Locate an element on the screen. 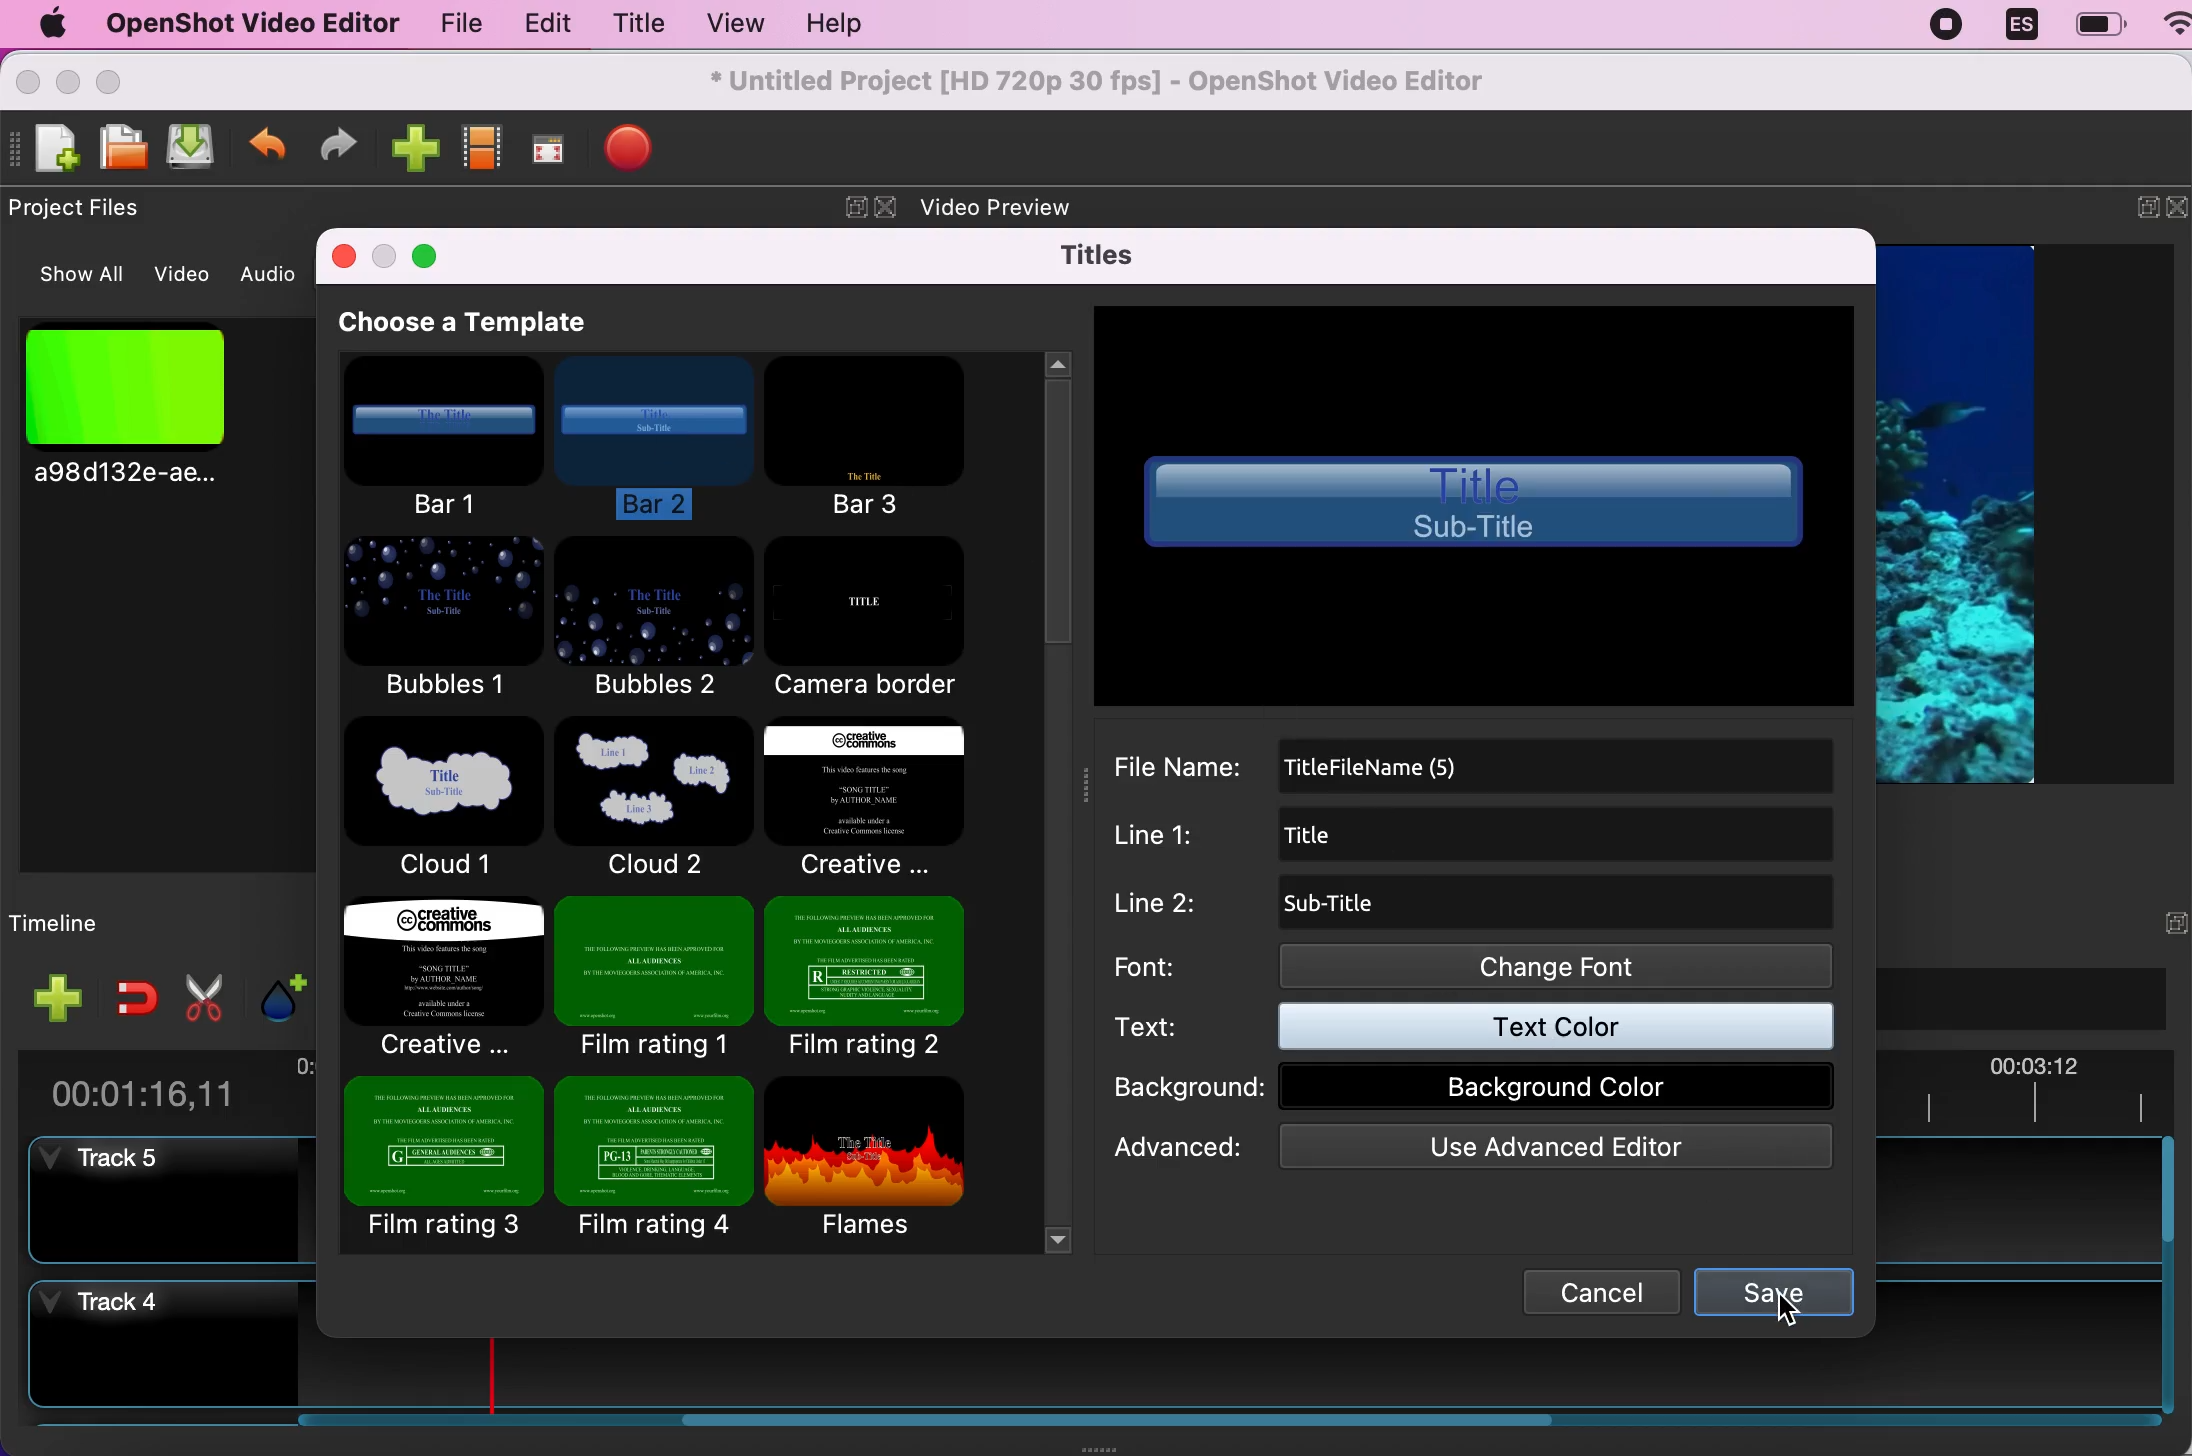  help is located at coordinates (852, 25).